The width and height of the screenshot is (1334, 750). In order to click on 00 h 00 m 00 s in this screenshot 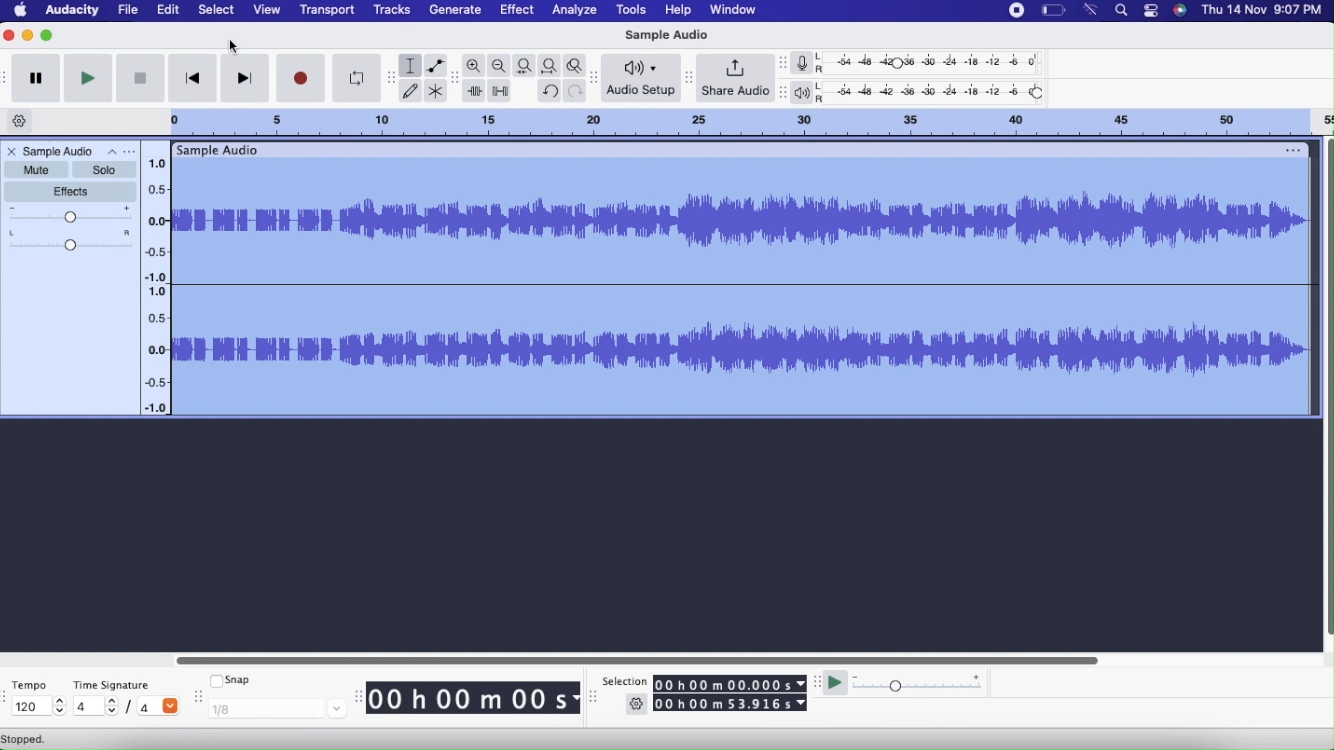, I will do `click(473, 696)`.